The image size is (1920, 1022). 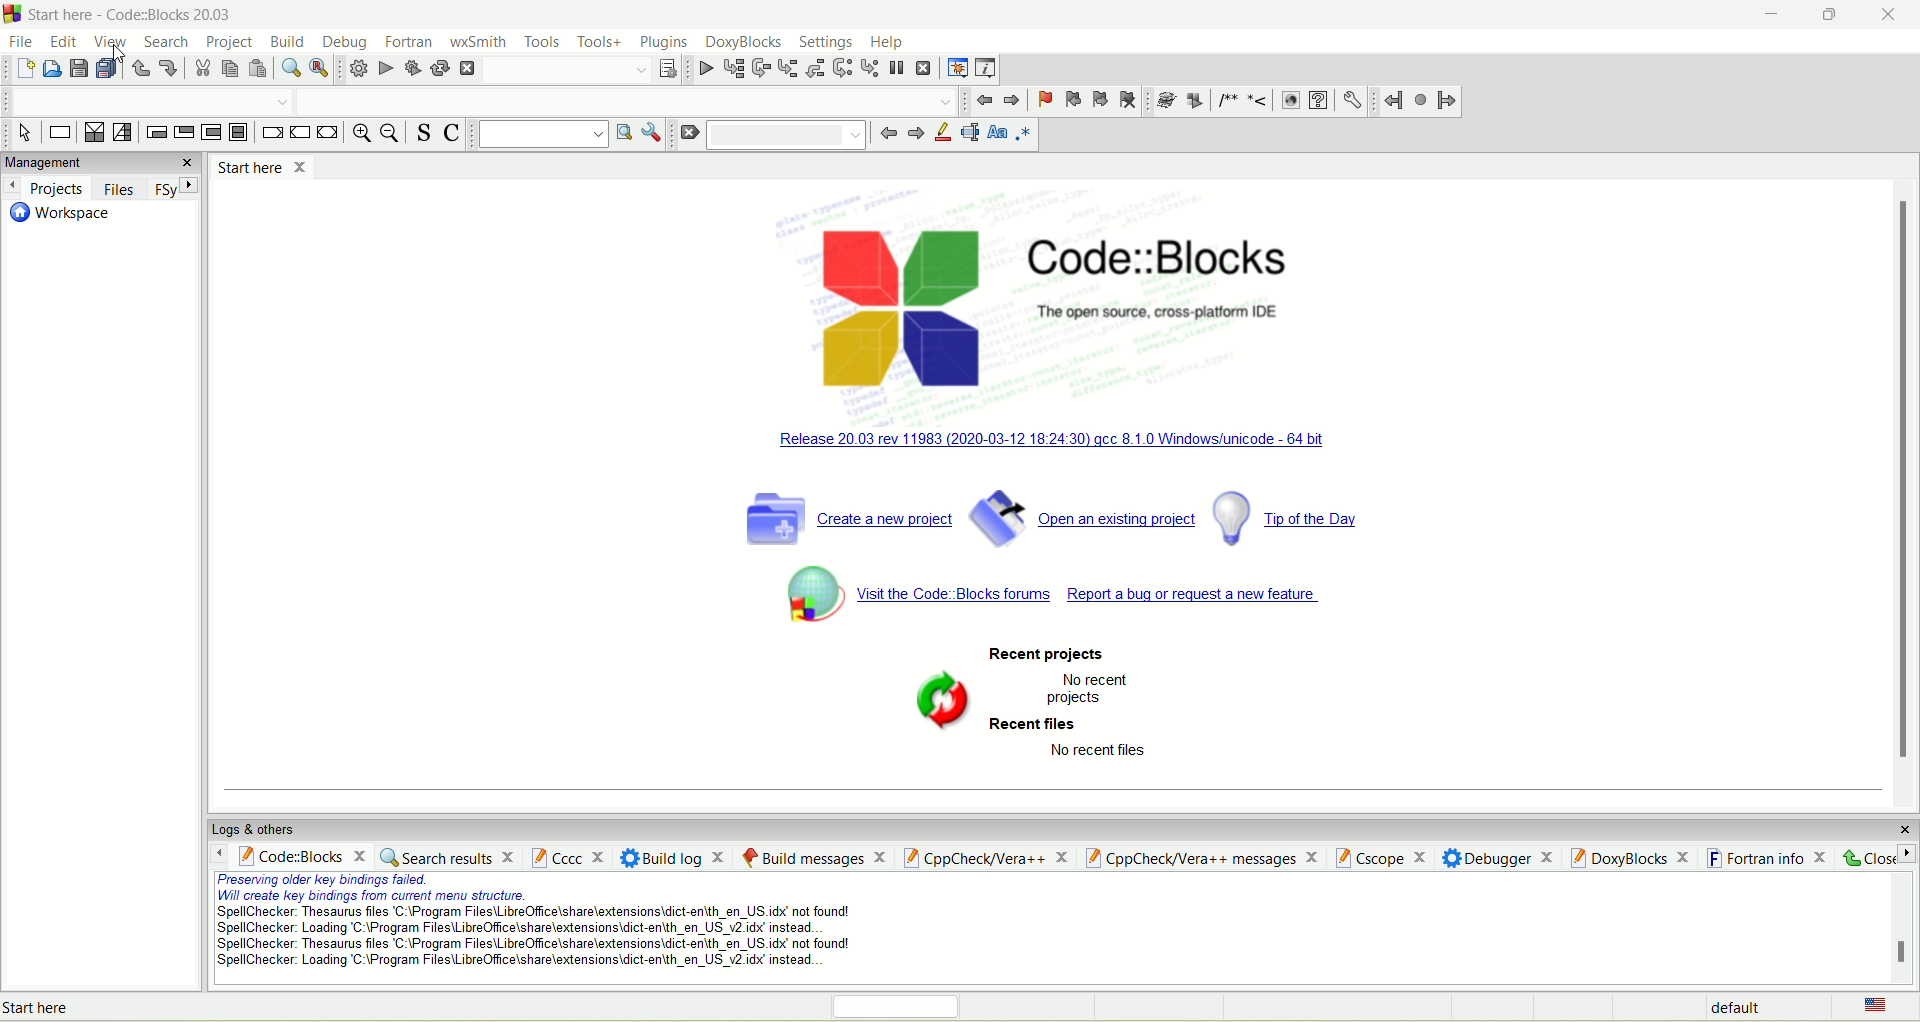 I want to click on tools, so click(x=541, y=42).